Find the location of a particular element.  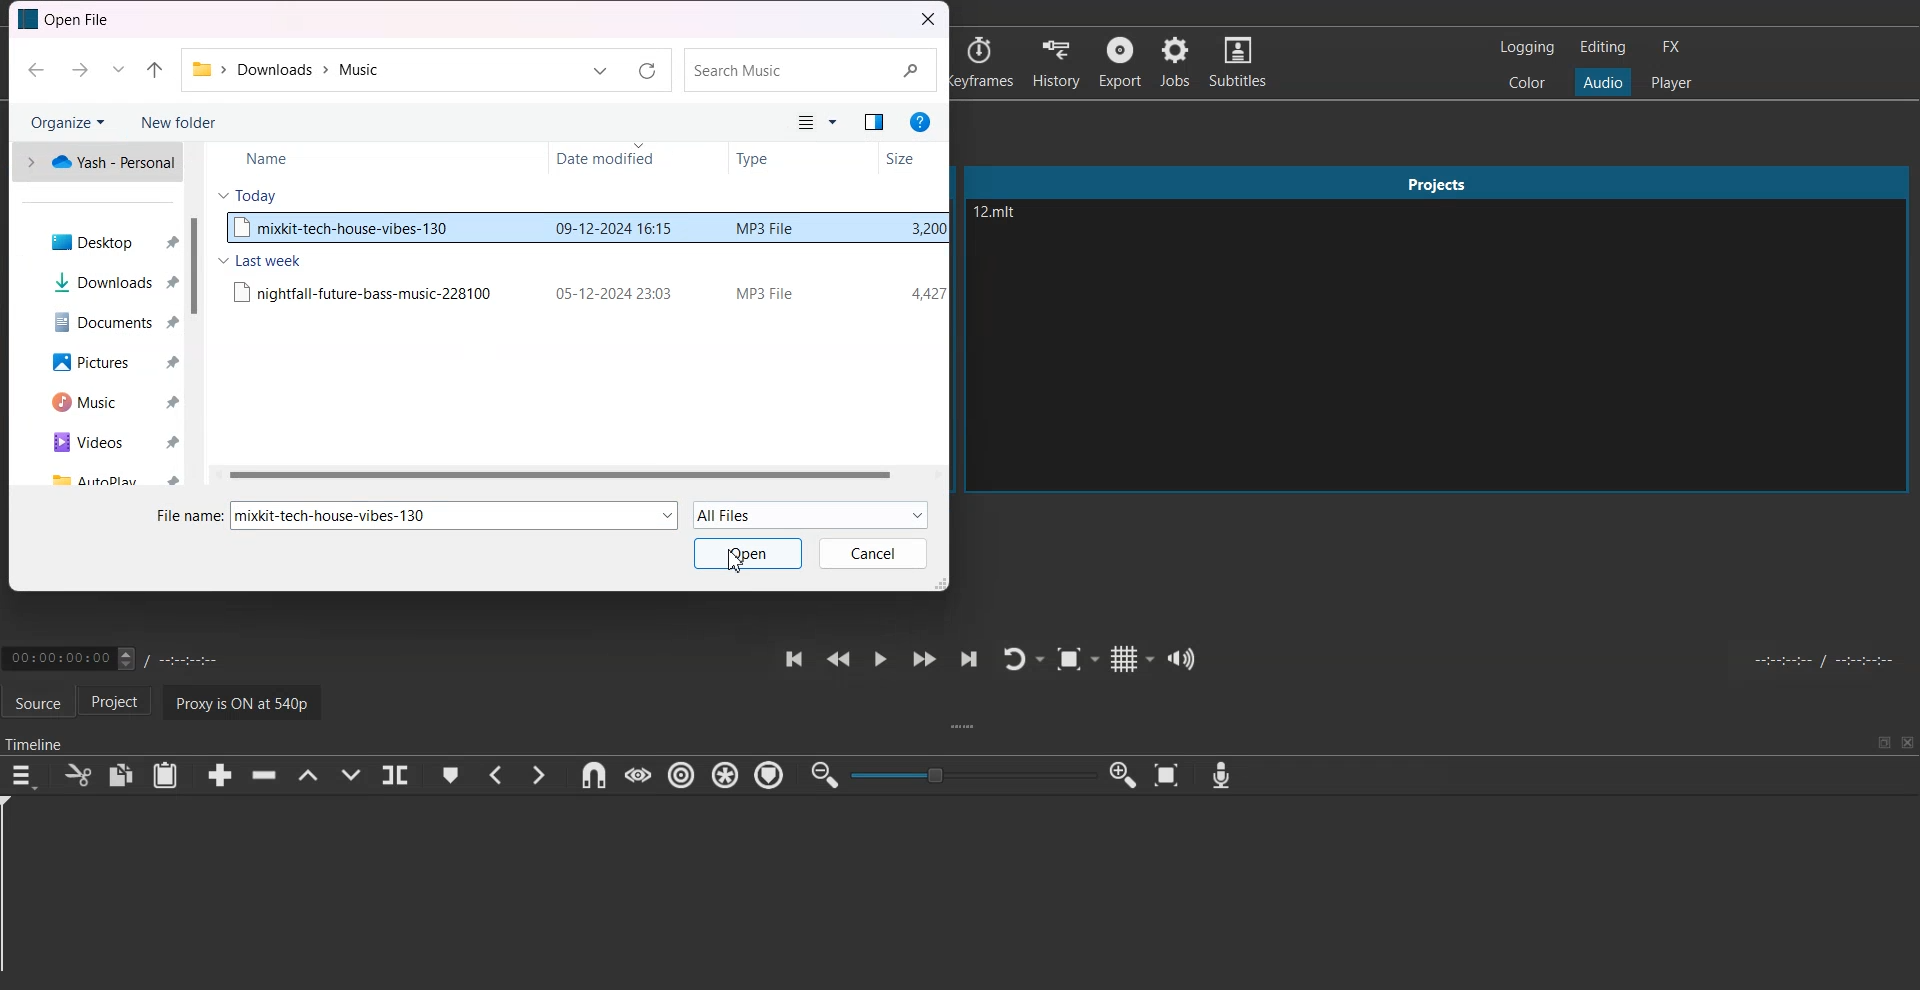

Drag Handle is located at coordinates (966, 728).